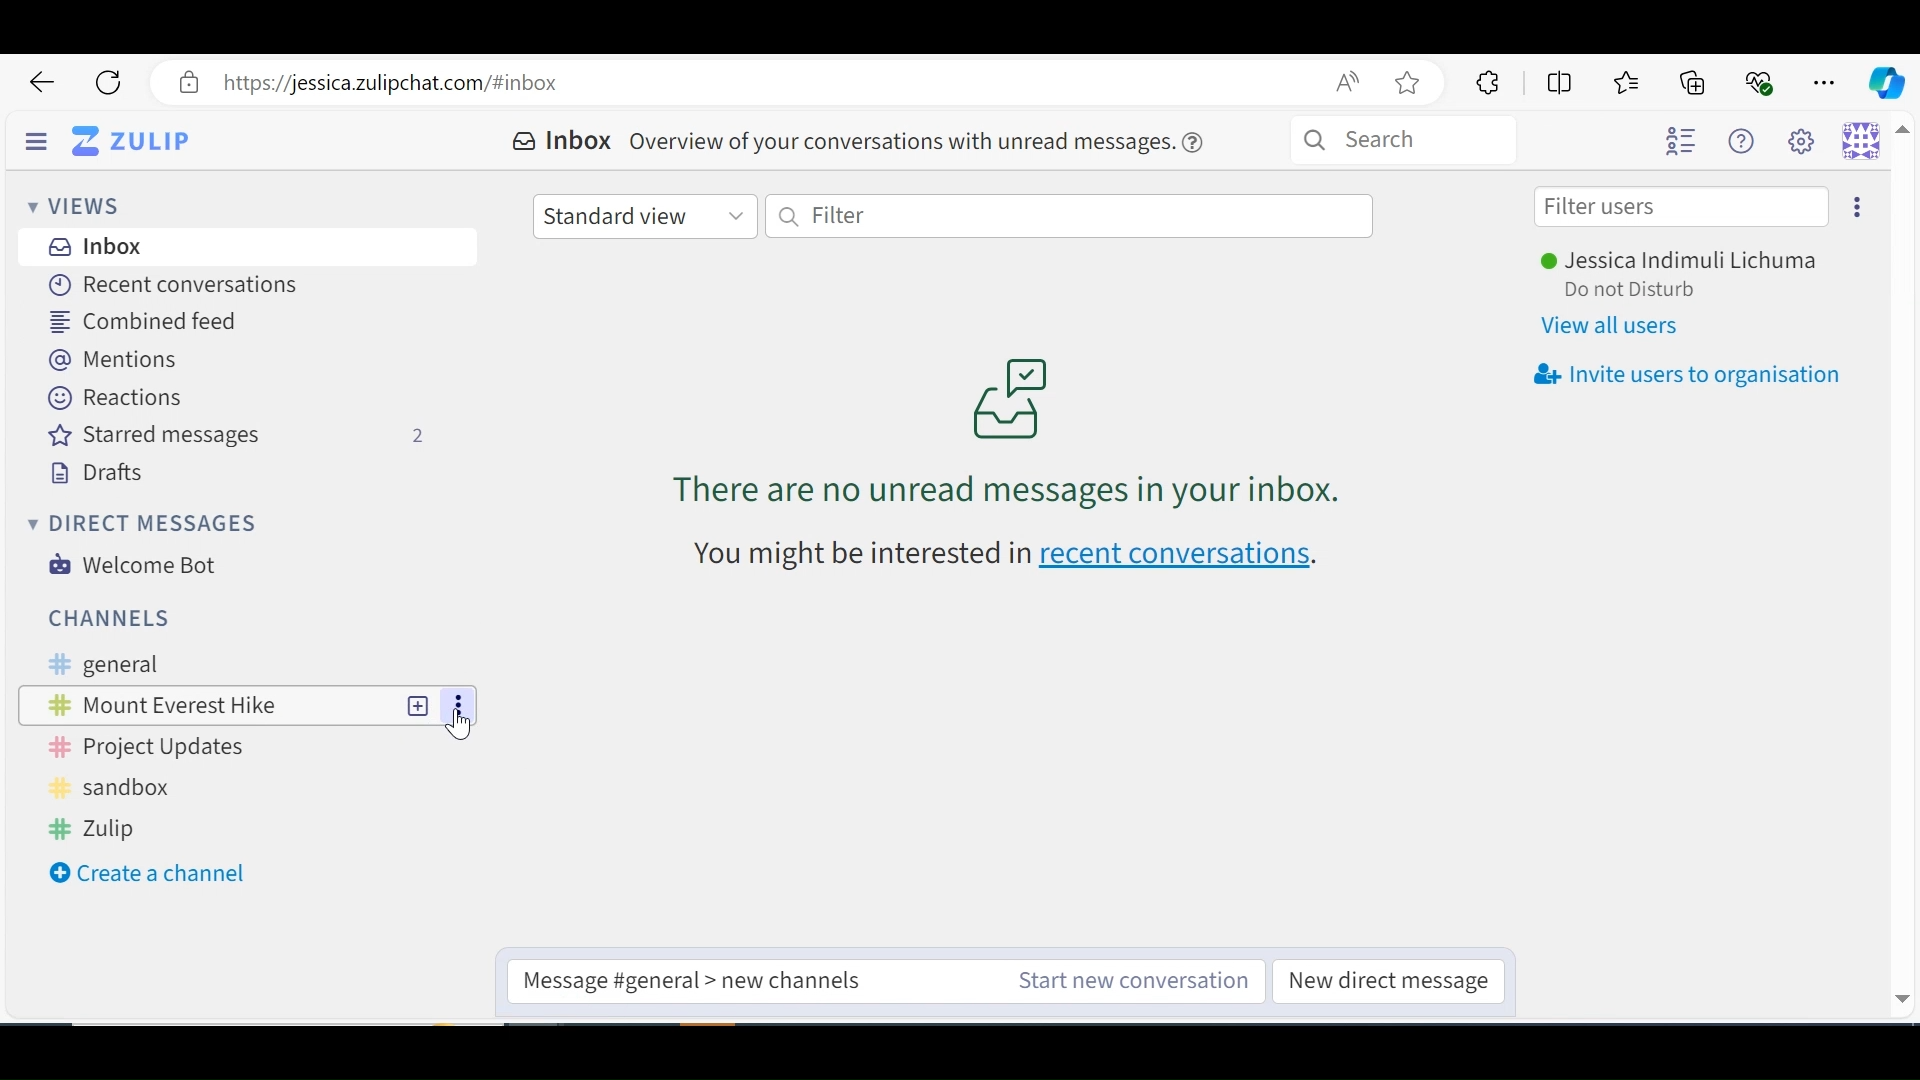  Describe the element at coordinates (118, 397) in the screenshot. I see `Reactions` at that location.